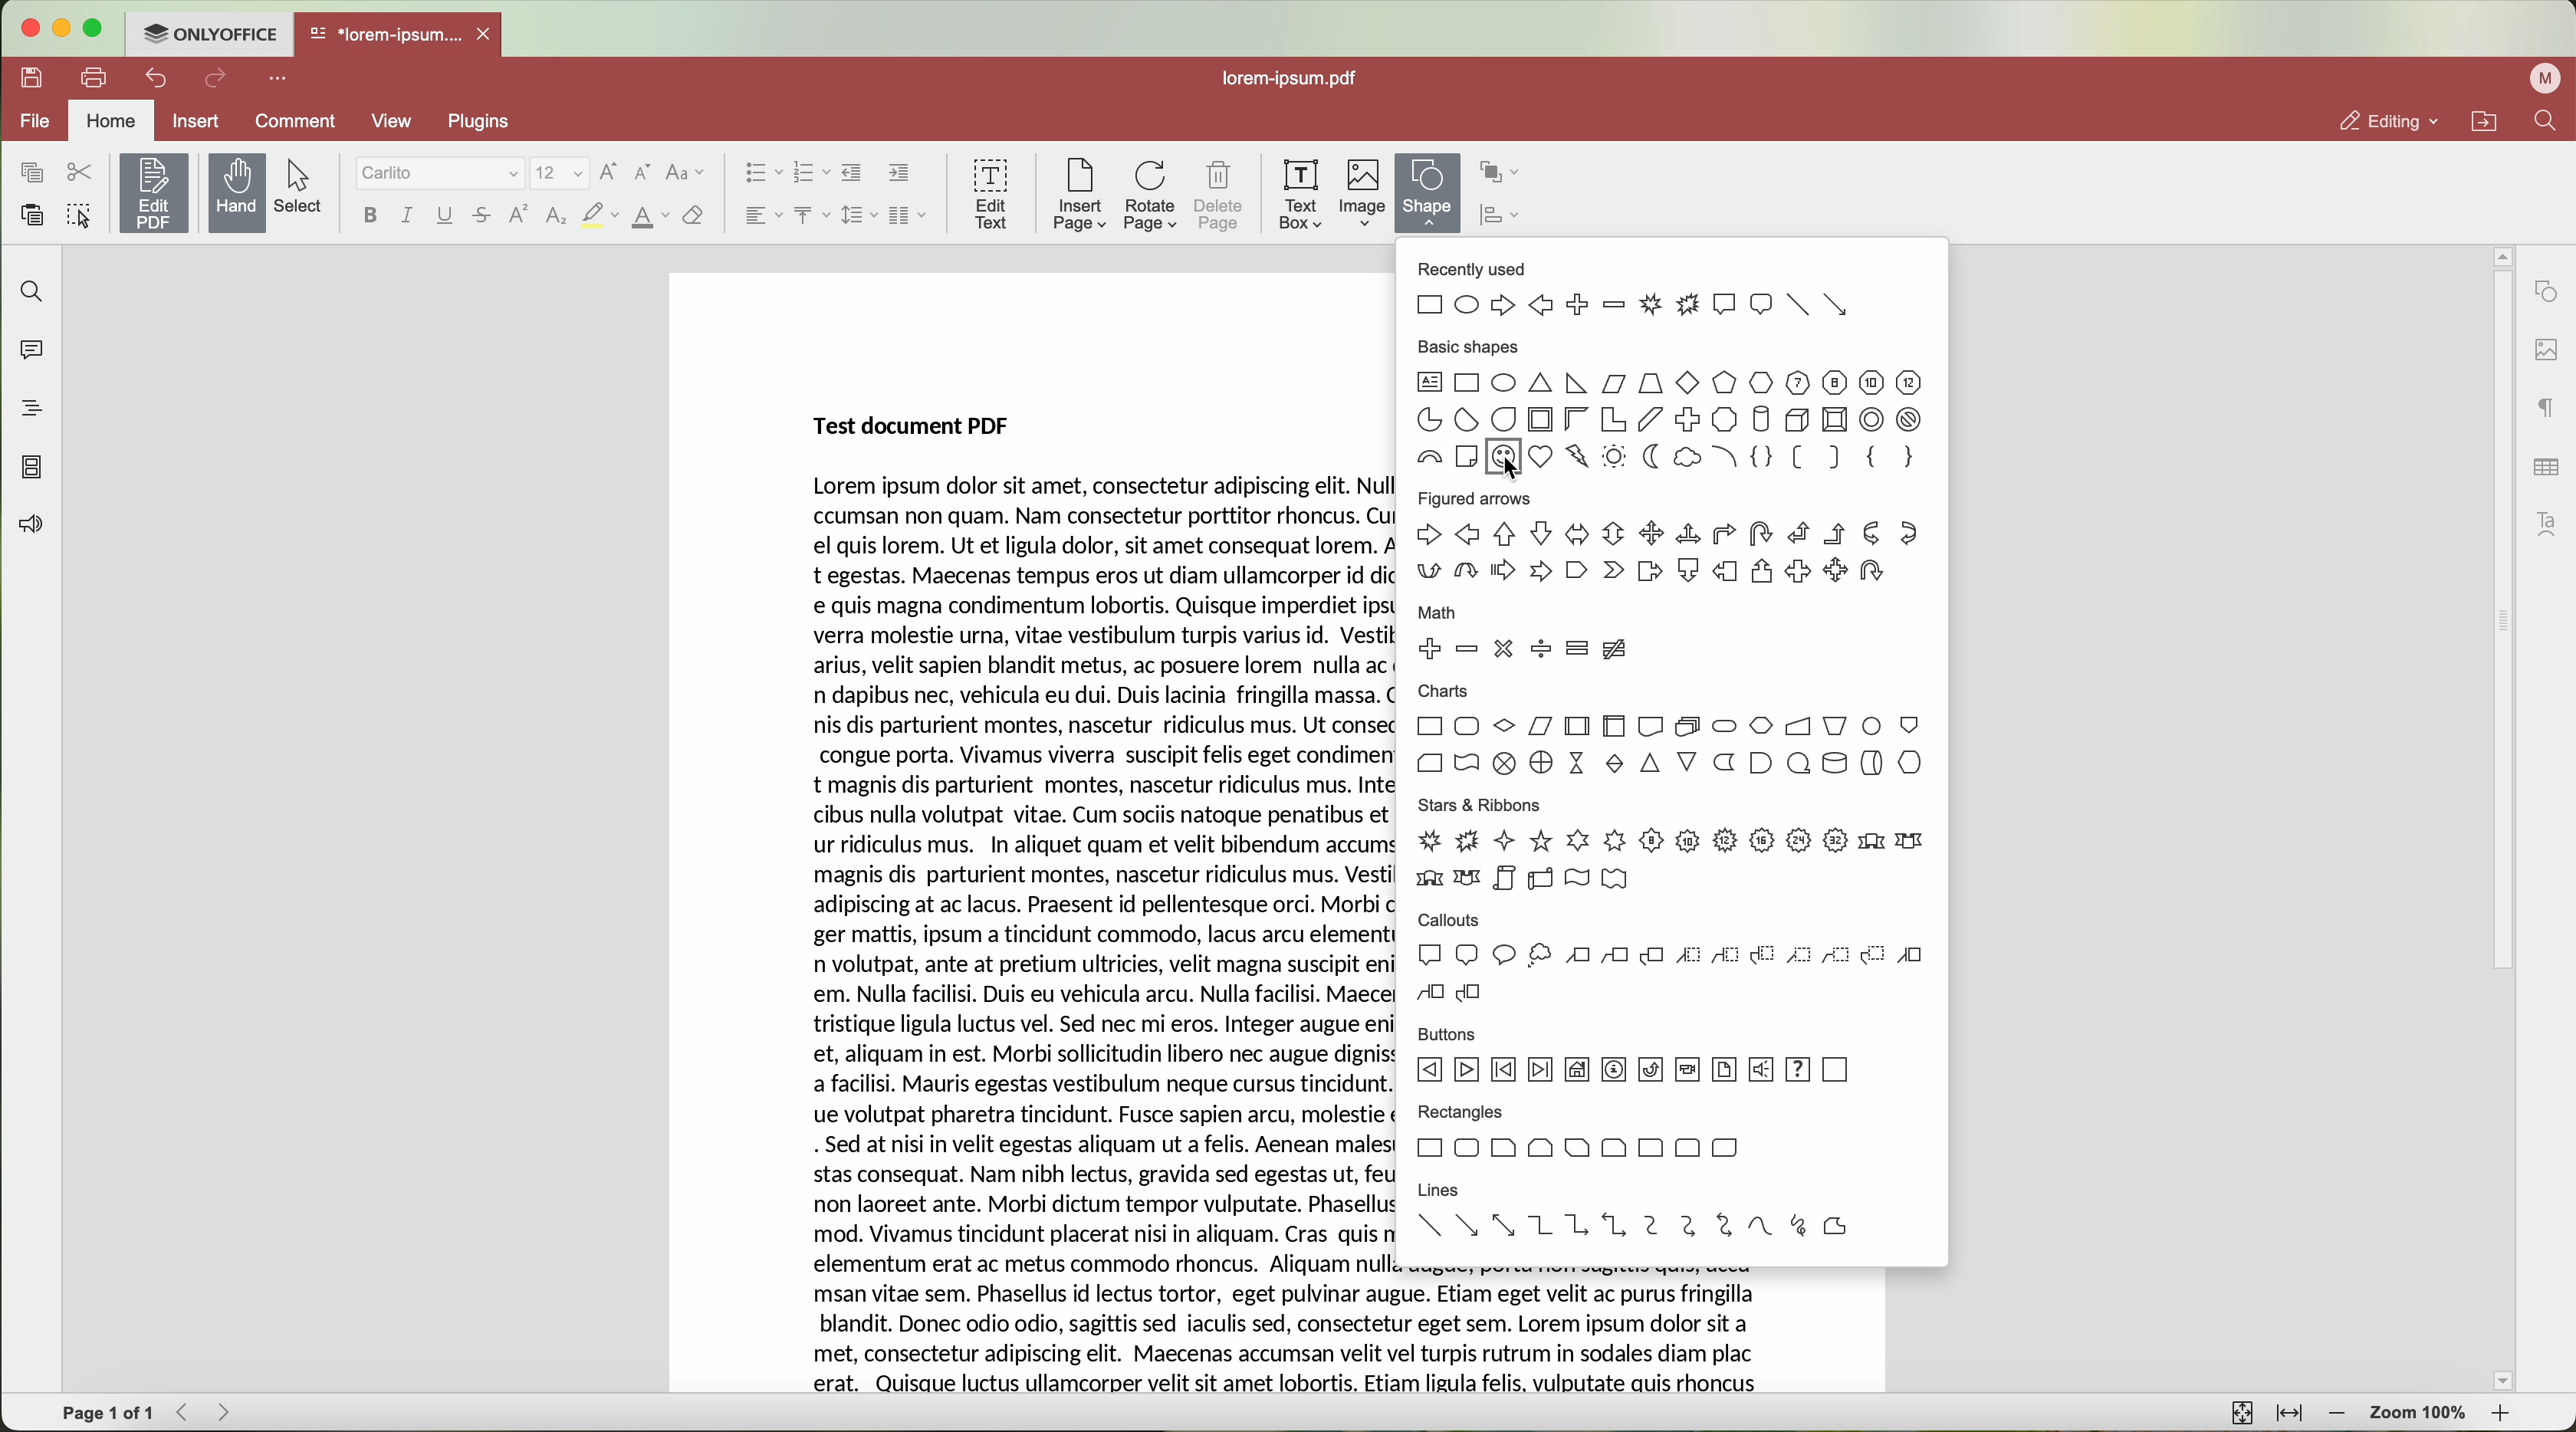 The height and width of the screenshot is (1432, 2576). I want to click on subscript, so click(556, 218).